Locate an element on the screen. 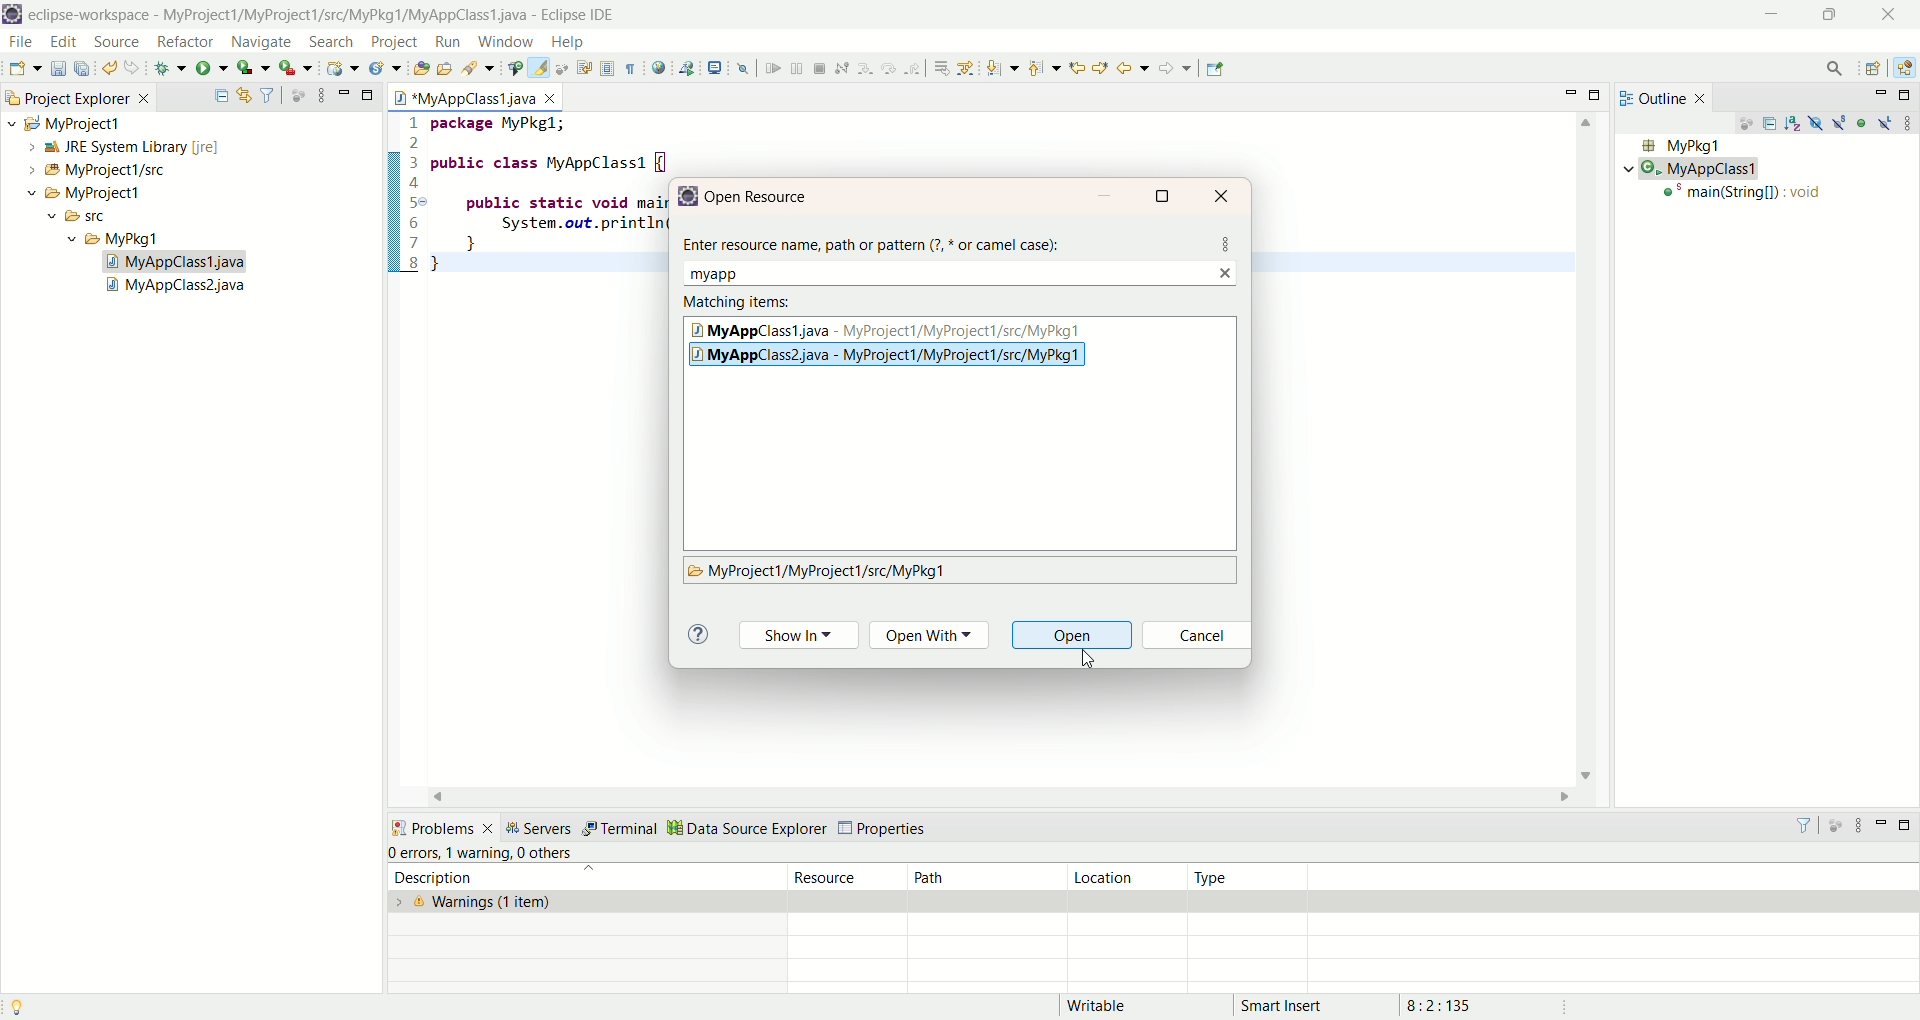 This screenshot has width=1920, height=1020. my project1 is located at coordinates (62, 123).